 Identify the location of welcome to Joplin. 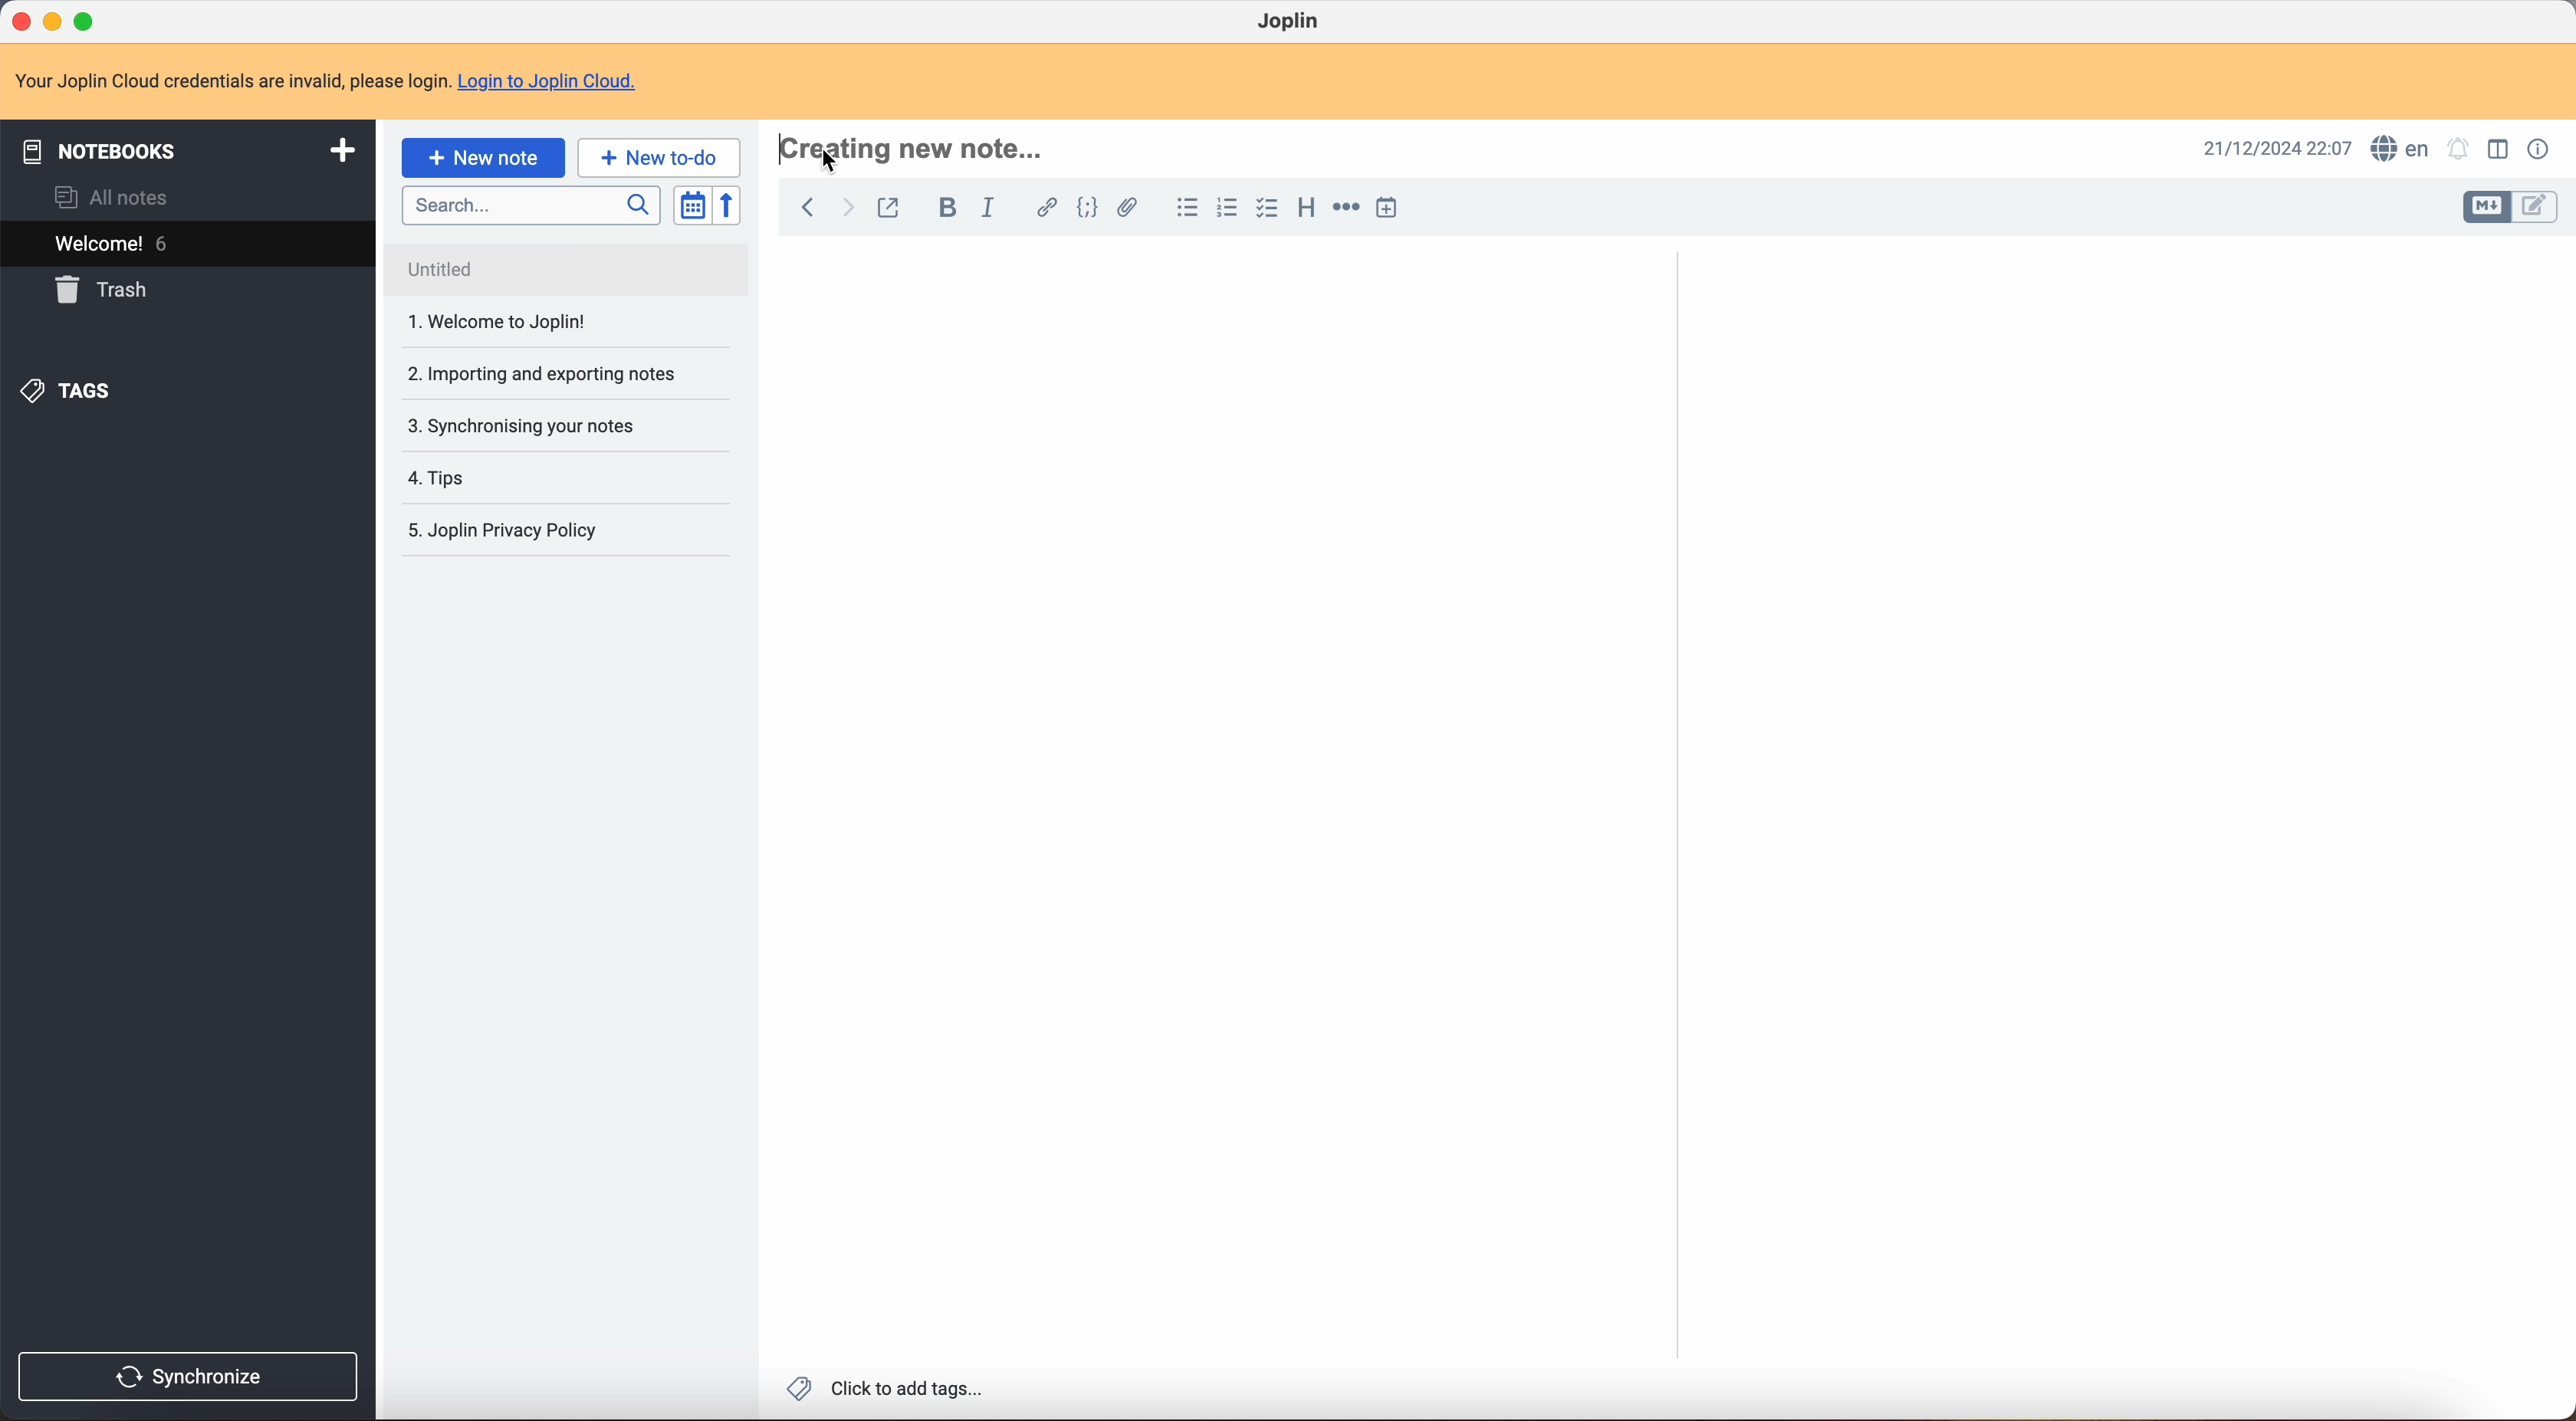
(502, 272).